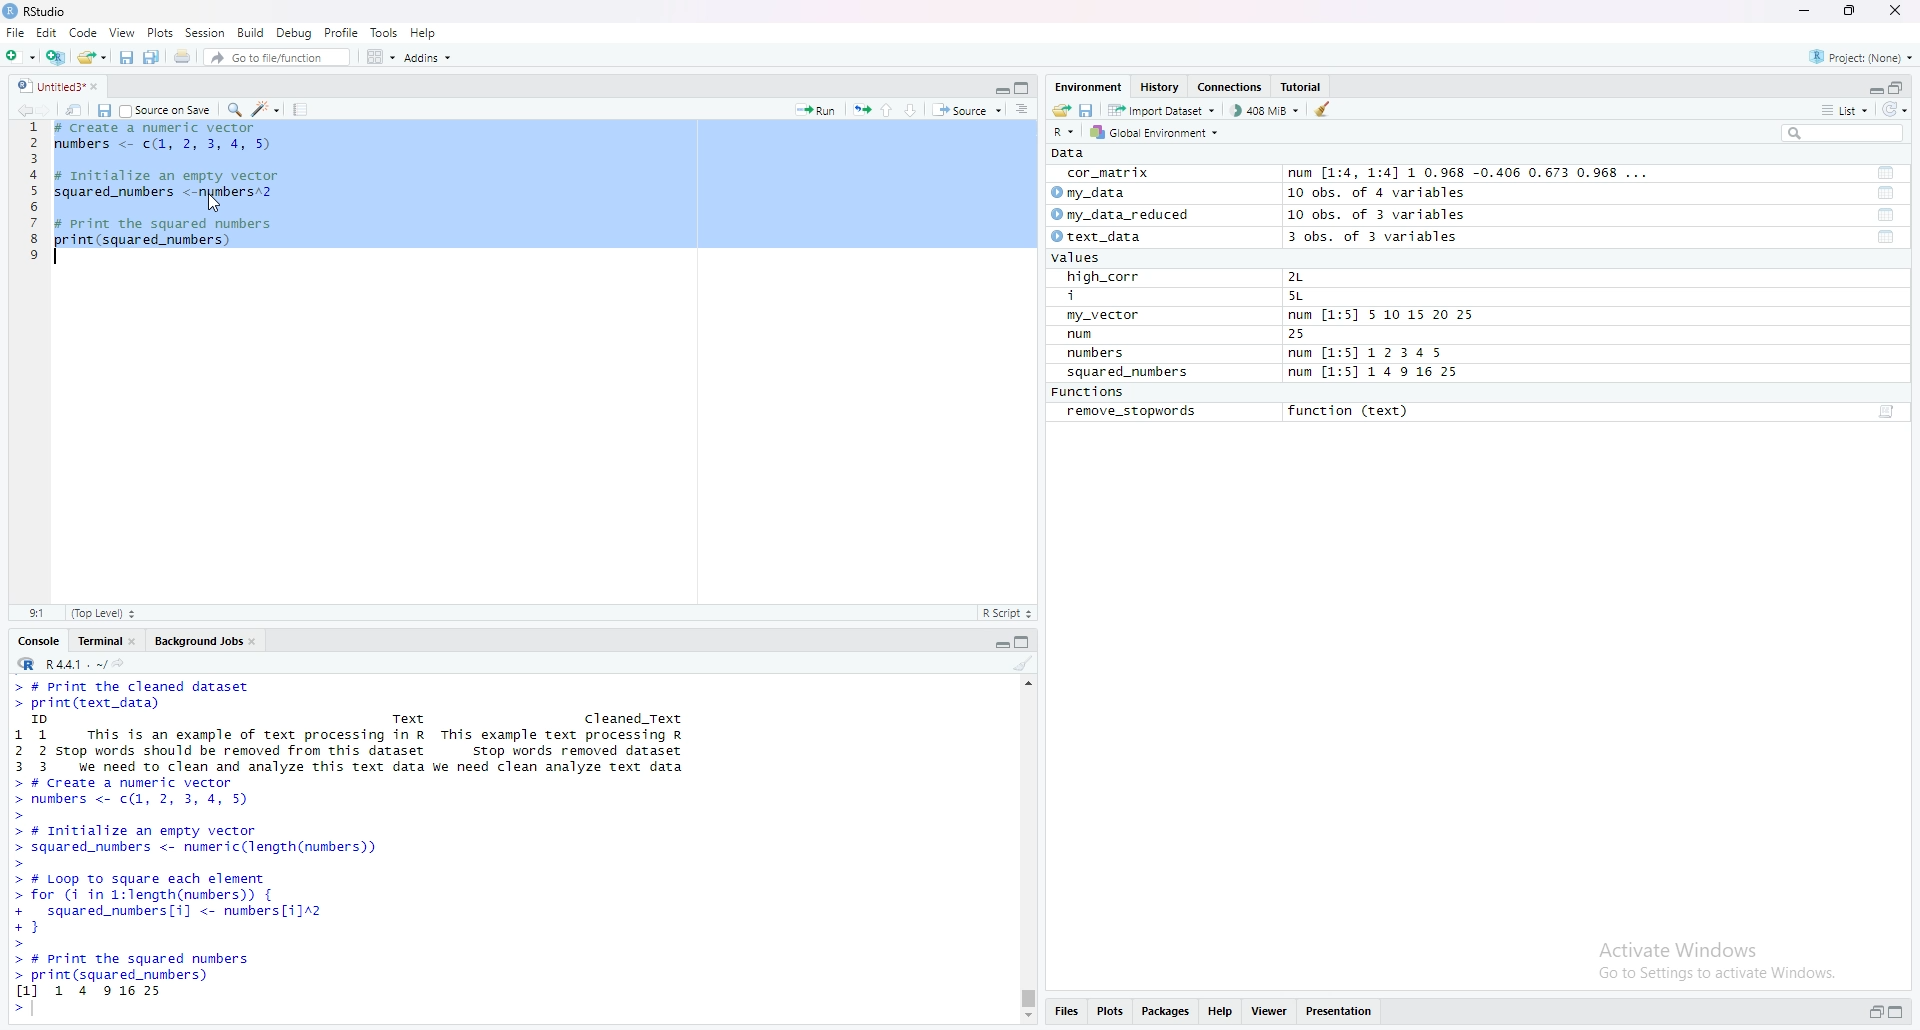  What do you see at coordinates (96, 639) in the screenshot?
I see `Terminal` at bounding box center [96, 639].